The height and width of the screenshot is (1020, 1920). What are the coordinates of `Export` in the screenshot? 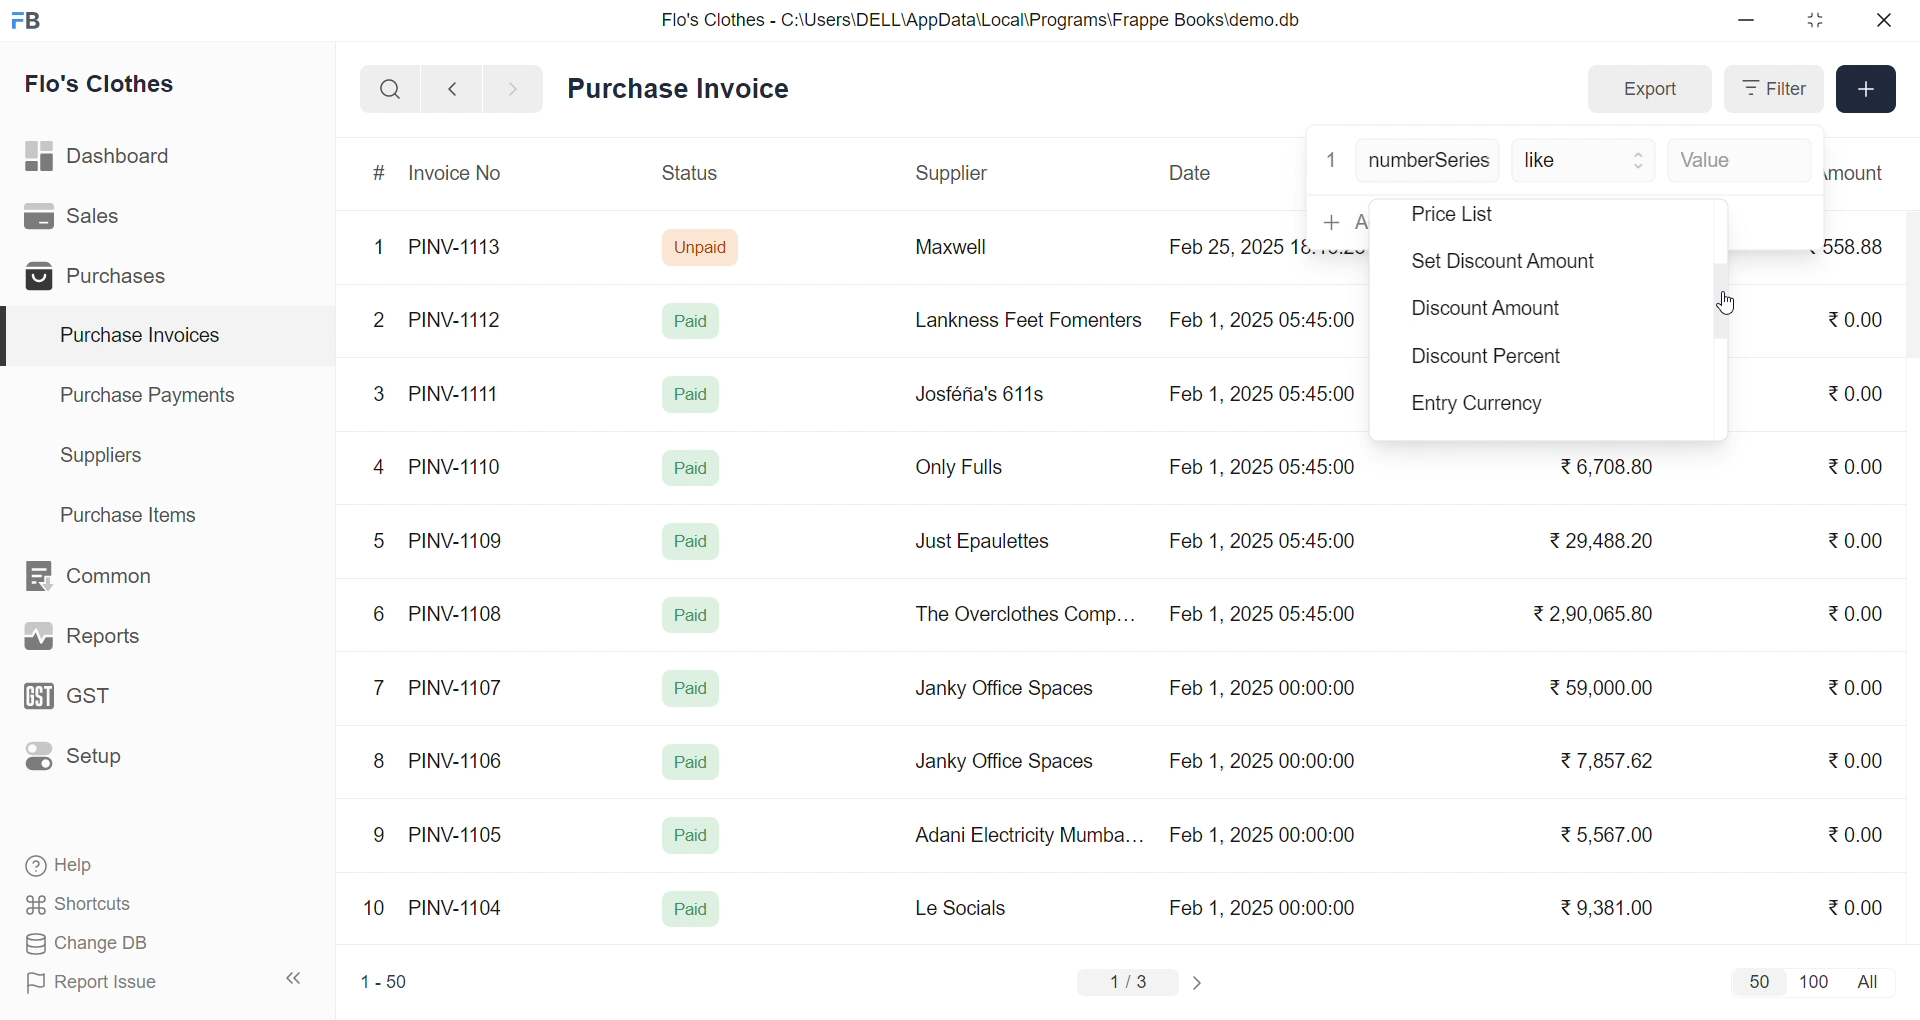 It's located at (1649, 90).